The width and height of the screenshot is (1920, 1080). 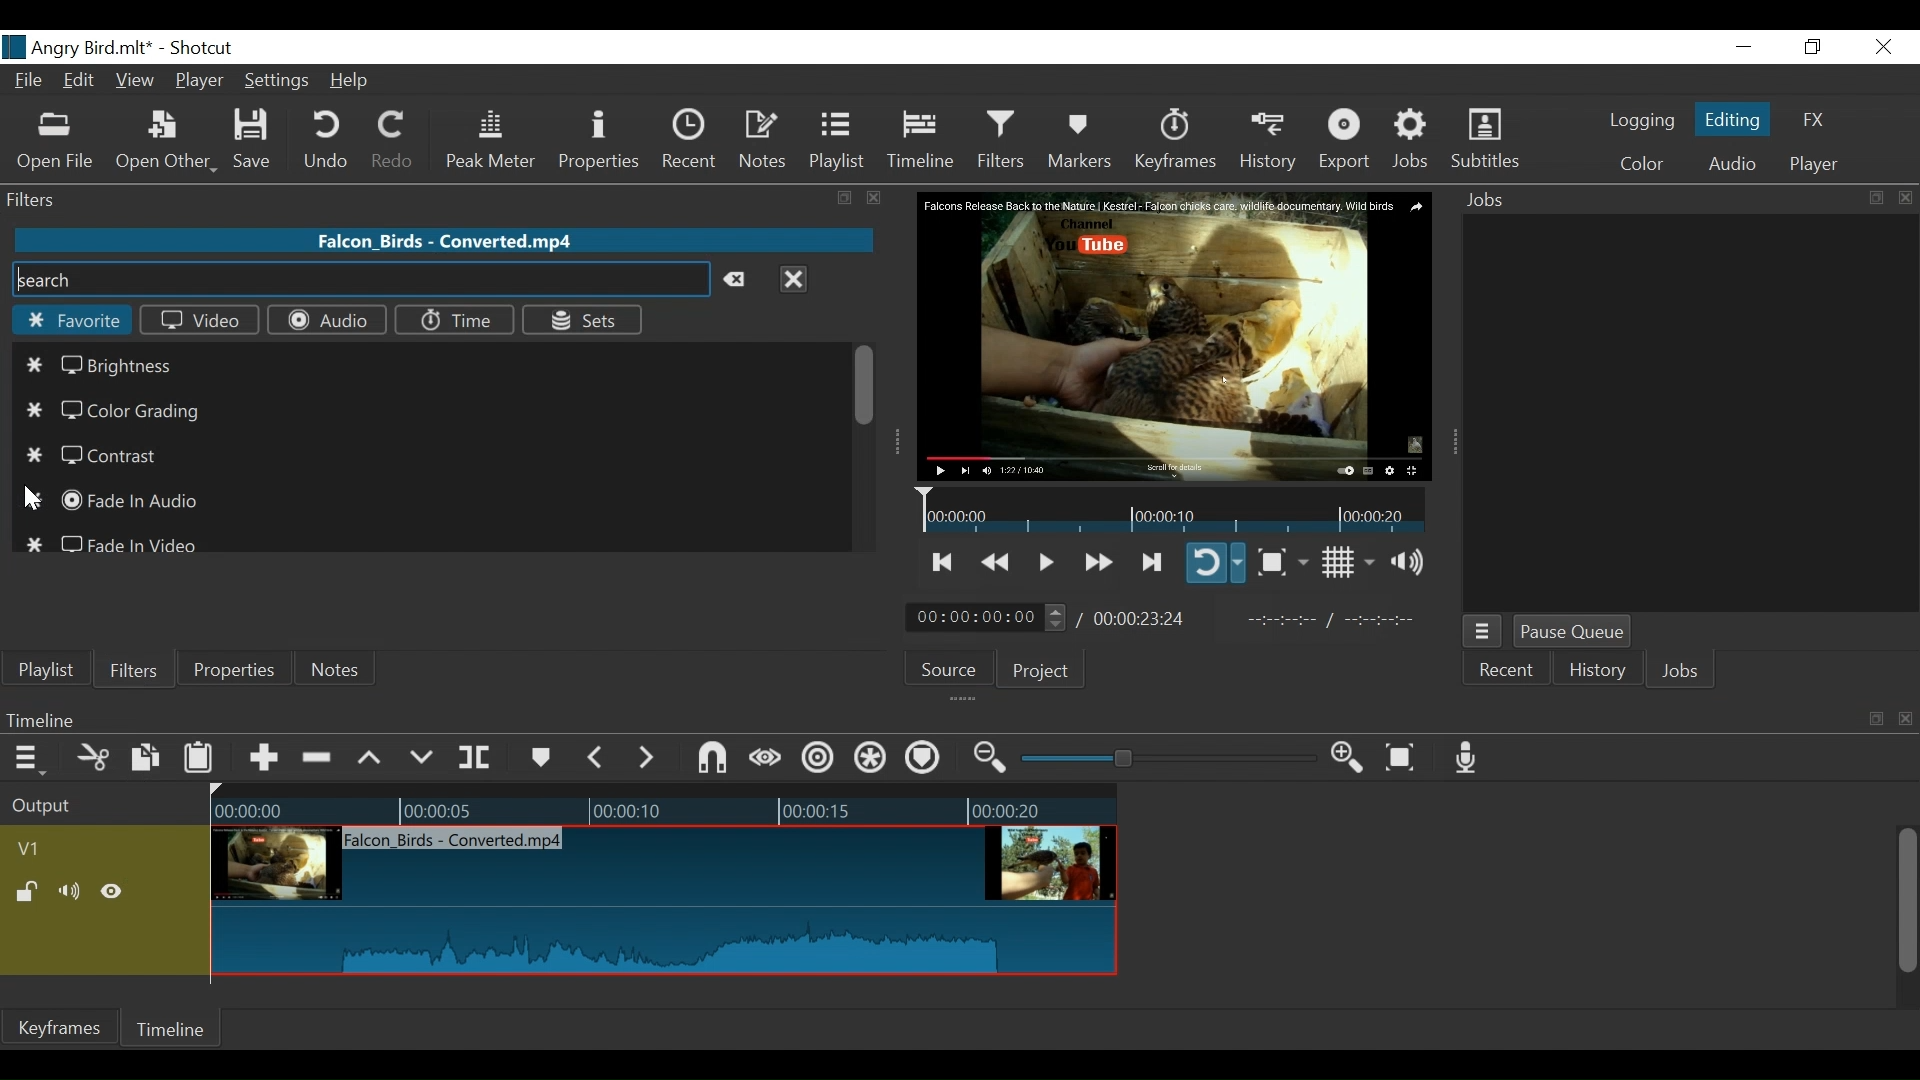 I want to click on Play backward quickly, so click(x=998, y=563).